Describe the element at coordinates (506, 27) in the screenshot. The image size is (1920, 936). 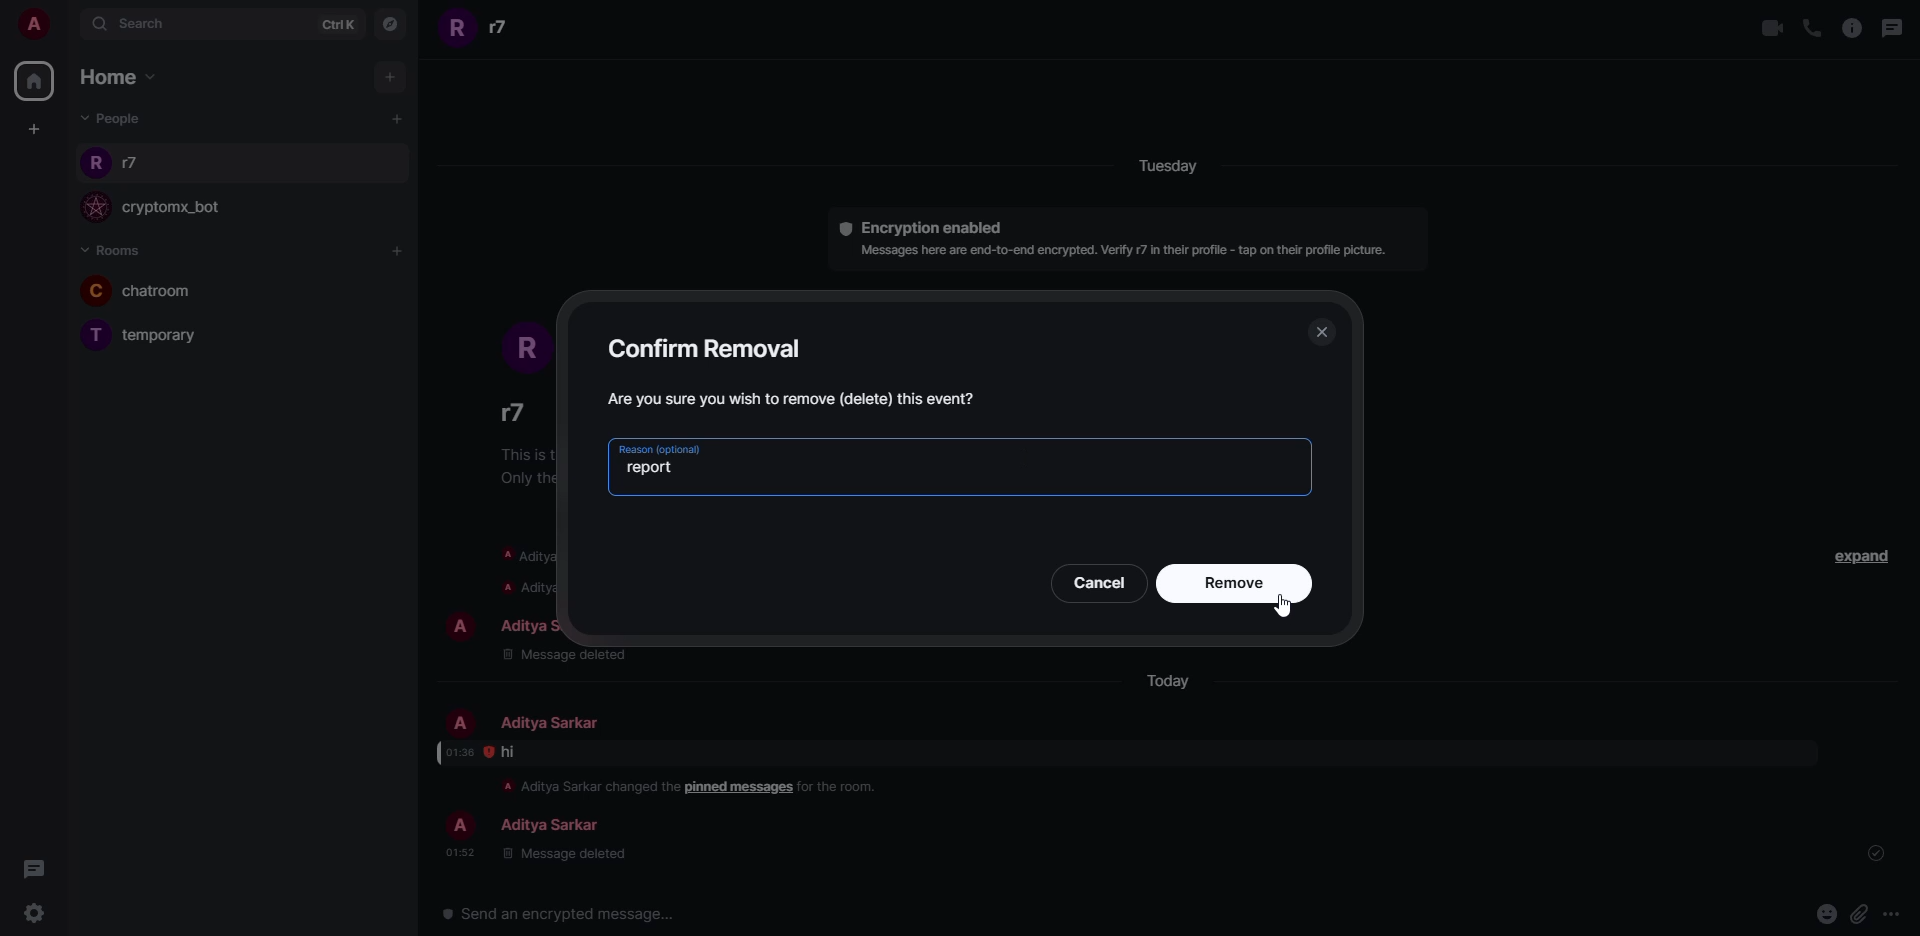
I see `people` at that location.